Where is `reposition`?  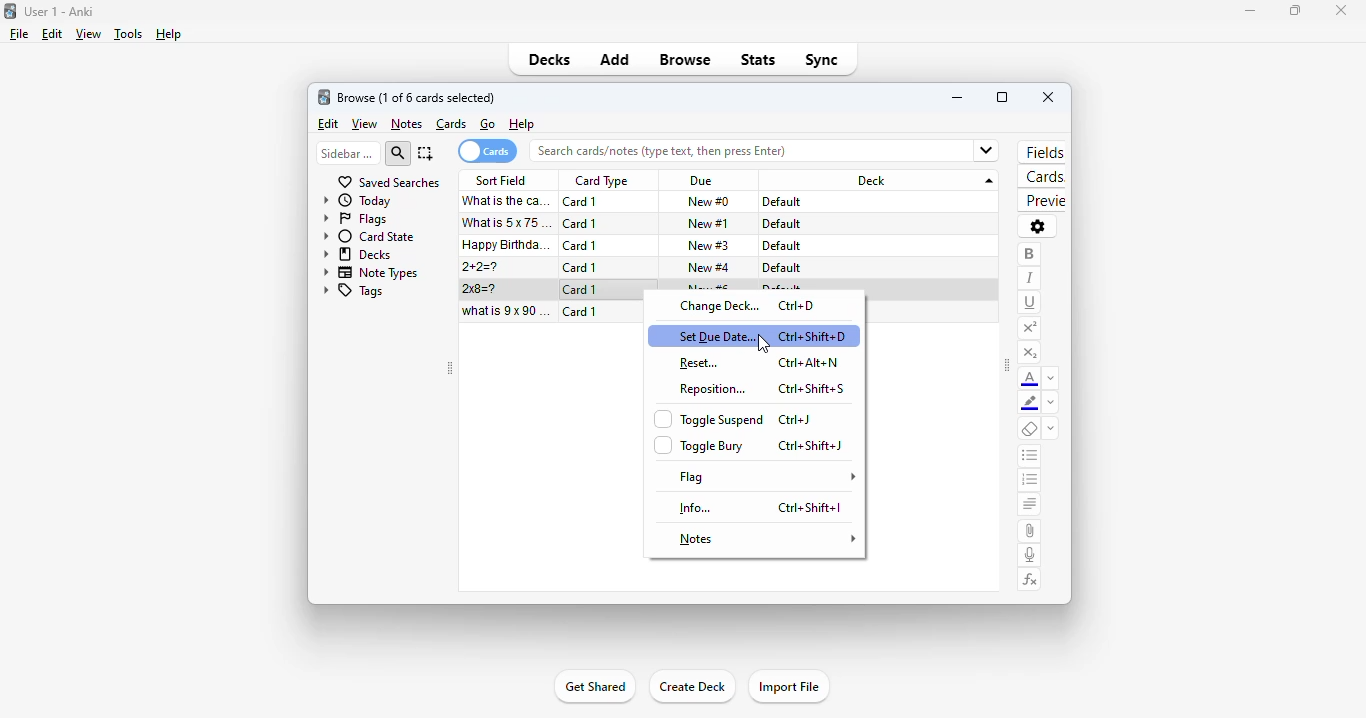 reposition is located at coordinates (713, 389).